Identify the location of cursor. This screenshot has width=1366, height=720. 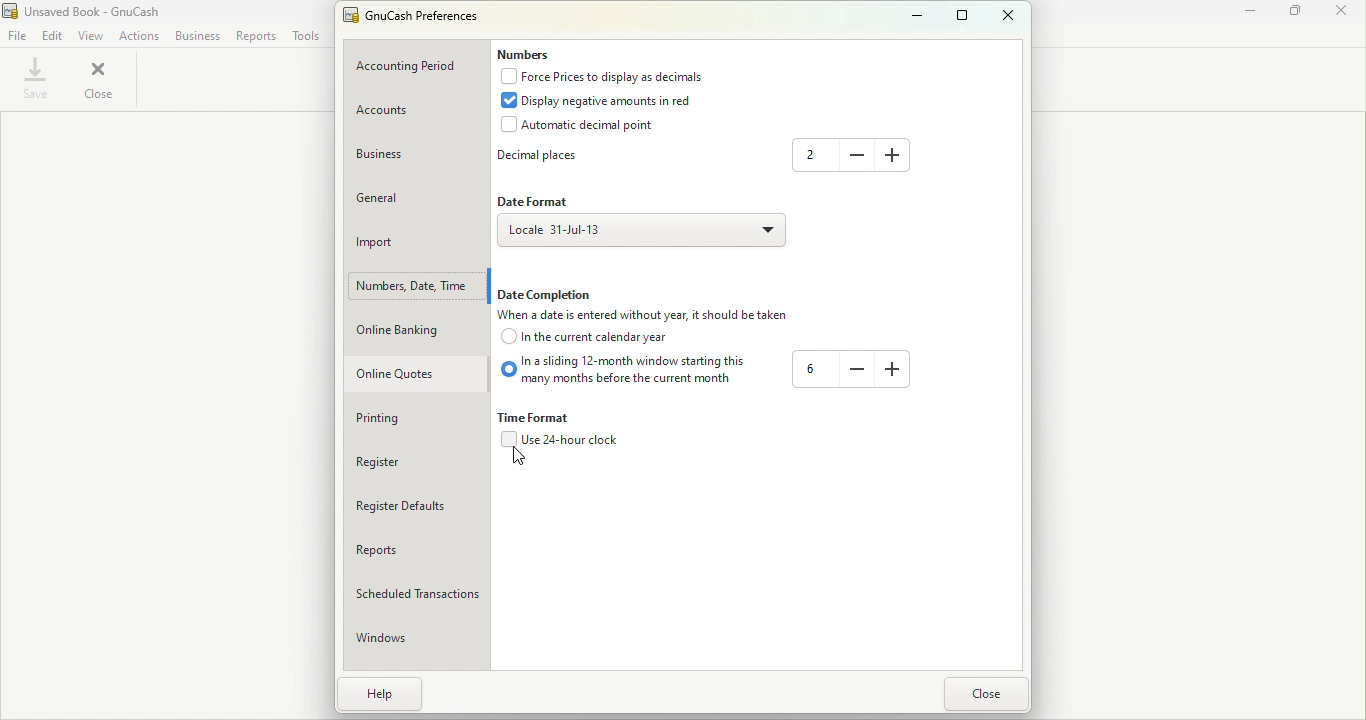
(518, 461).